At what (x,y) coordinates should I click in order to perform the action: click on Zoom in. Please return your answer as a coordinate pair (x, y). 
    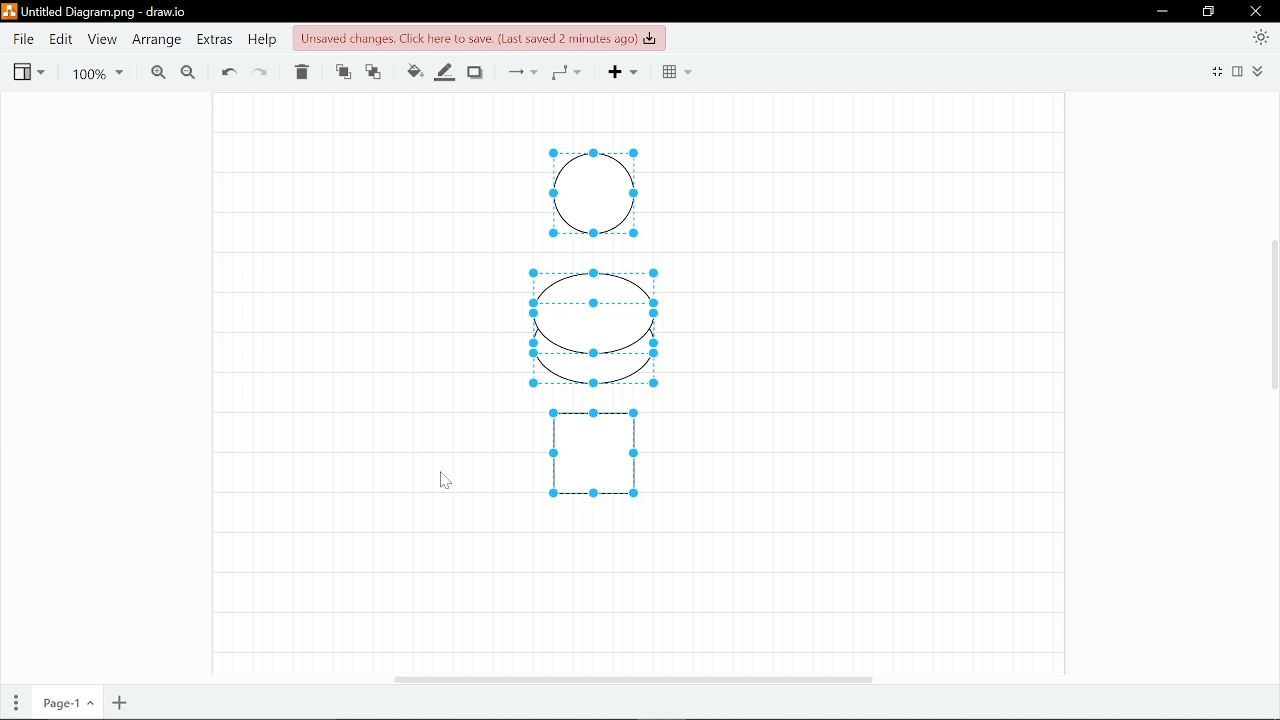
    Looking at the image, I should click on (158, 74).